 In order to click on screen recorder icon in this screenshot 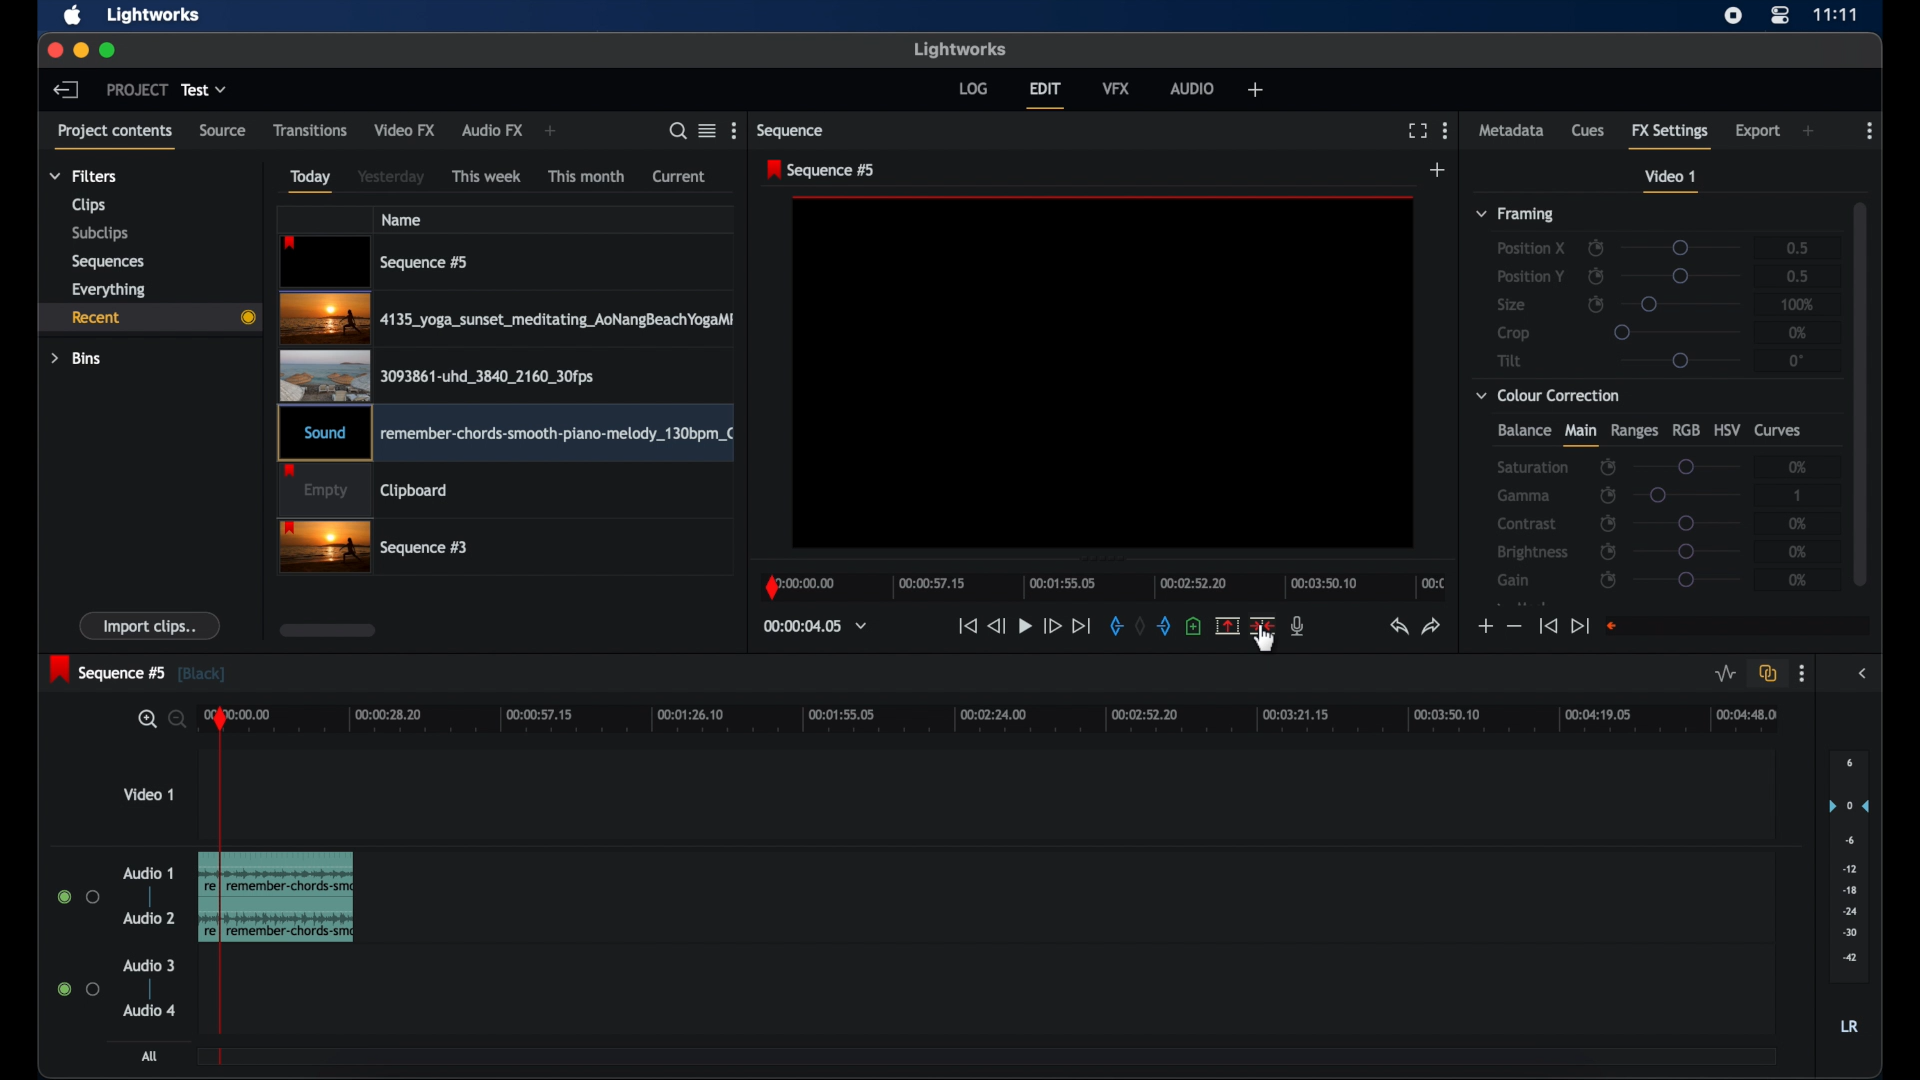, I will do `click(1733, 16)`.